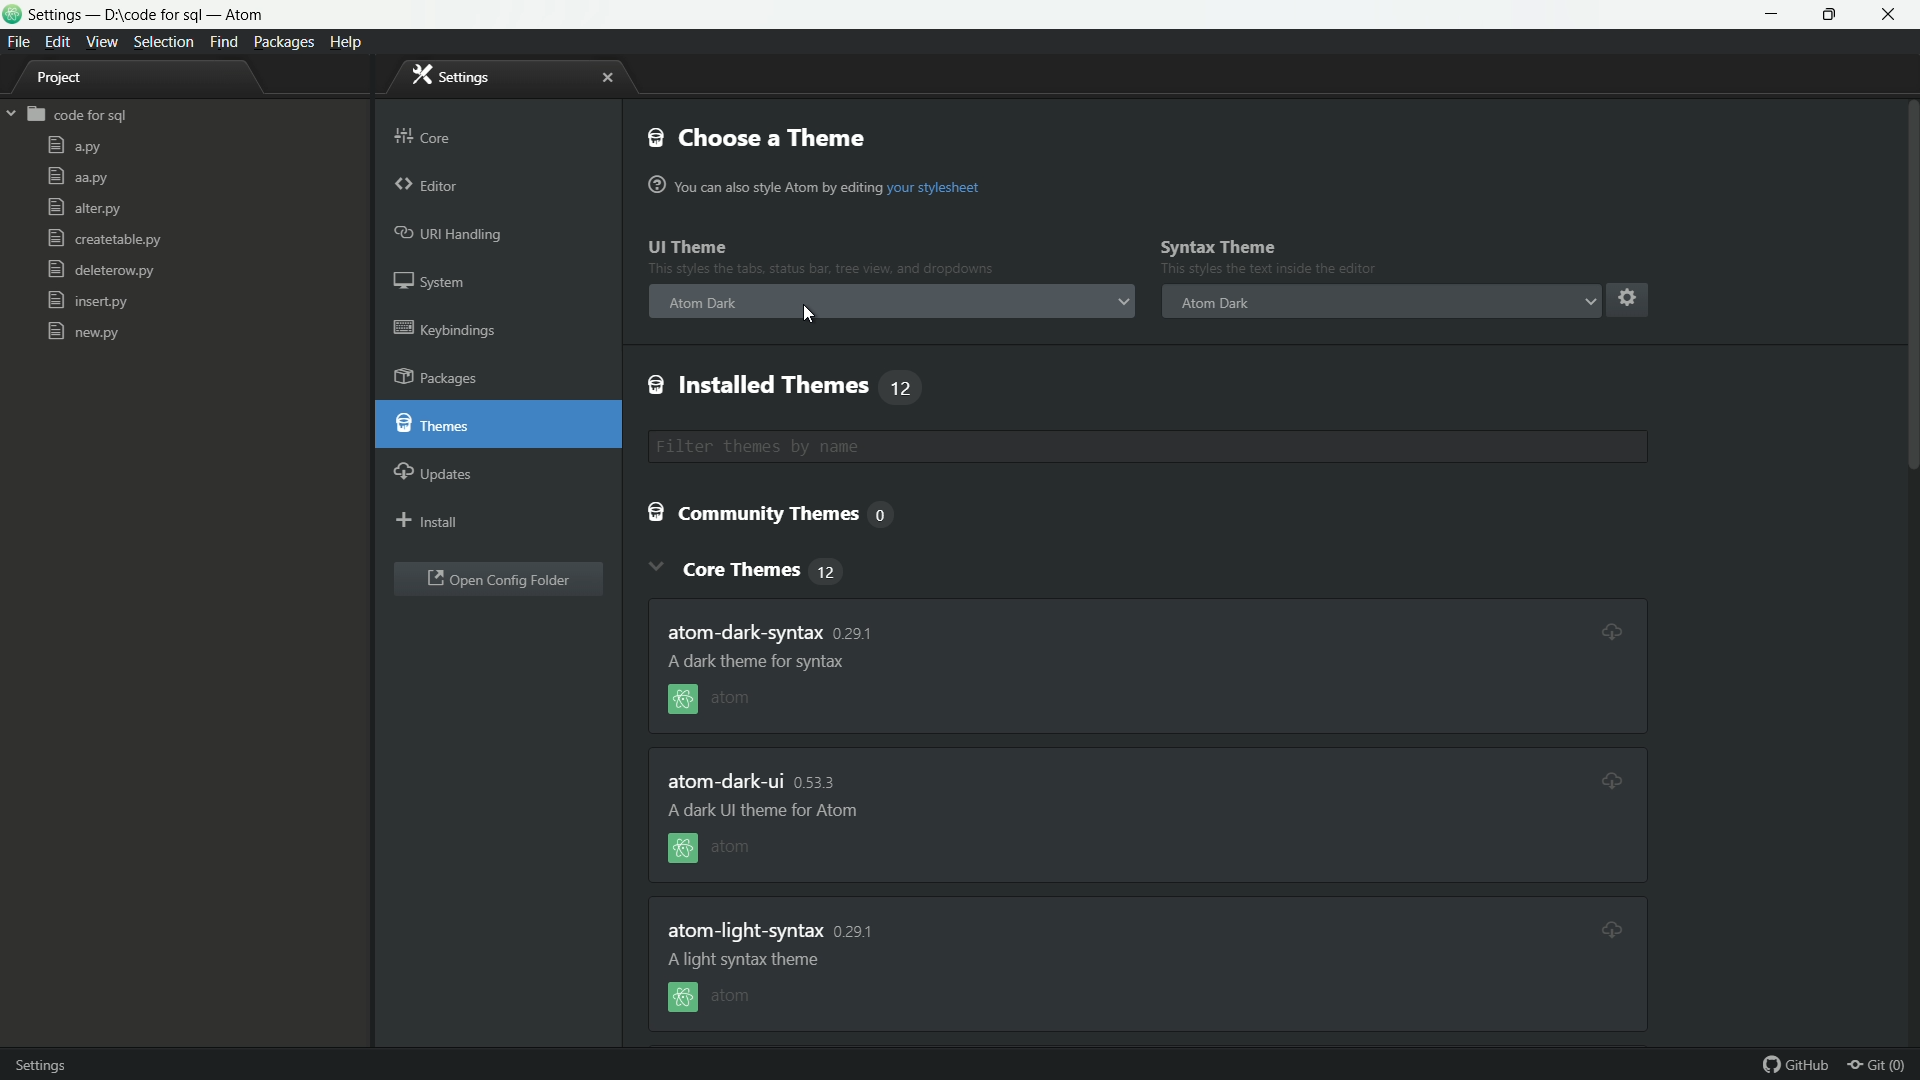 This screenshot has height=1080, width=1920. I want to click on editor, so click(427, 187).